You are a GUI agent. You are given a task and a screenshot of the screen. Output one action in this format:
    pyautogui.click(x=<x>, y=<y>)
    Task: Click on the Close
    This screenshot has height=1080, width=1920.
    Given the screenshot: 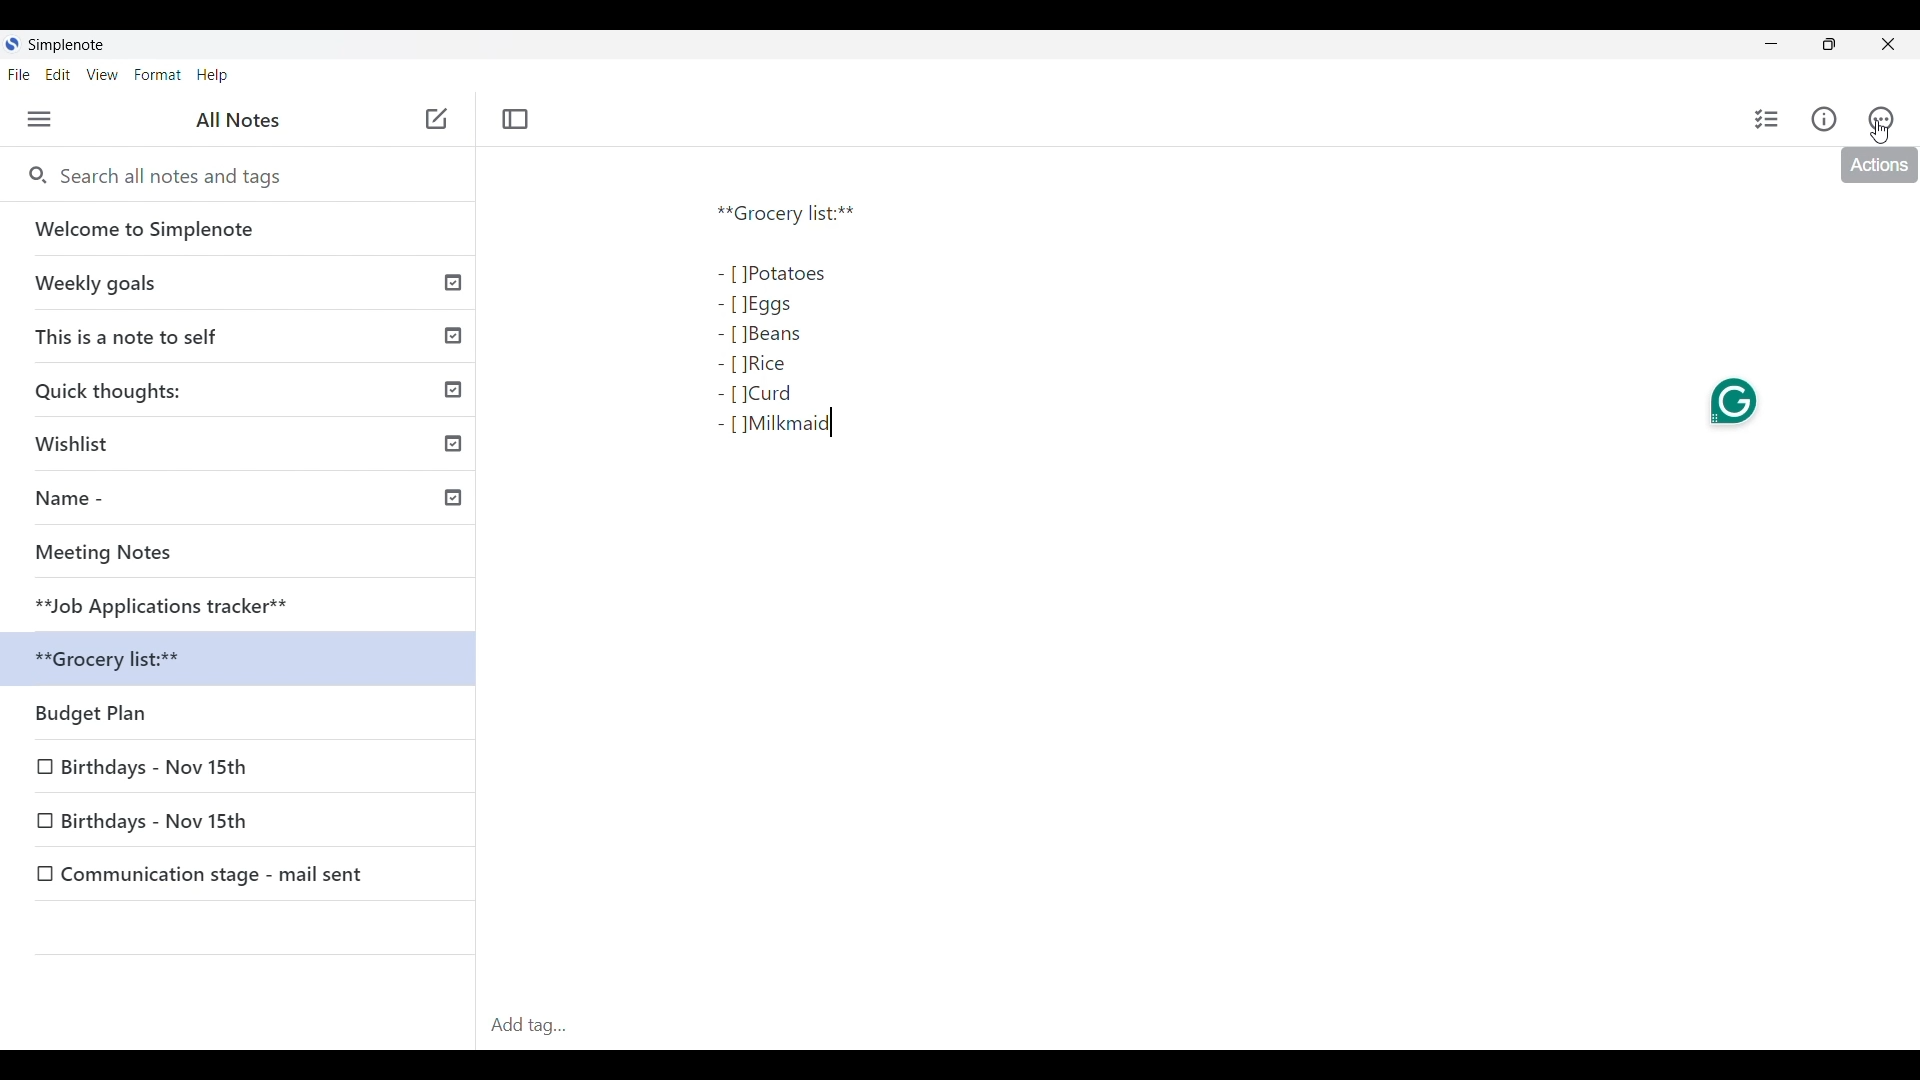 What is the action you would take?
    pyautogui.click(x=1887, y=44)
    